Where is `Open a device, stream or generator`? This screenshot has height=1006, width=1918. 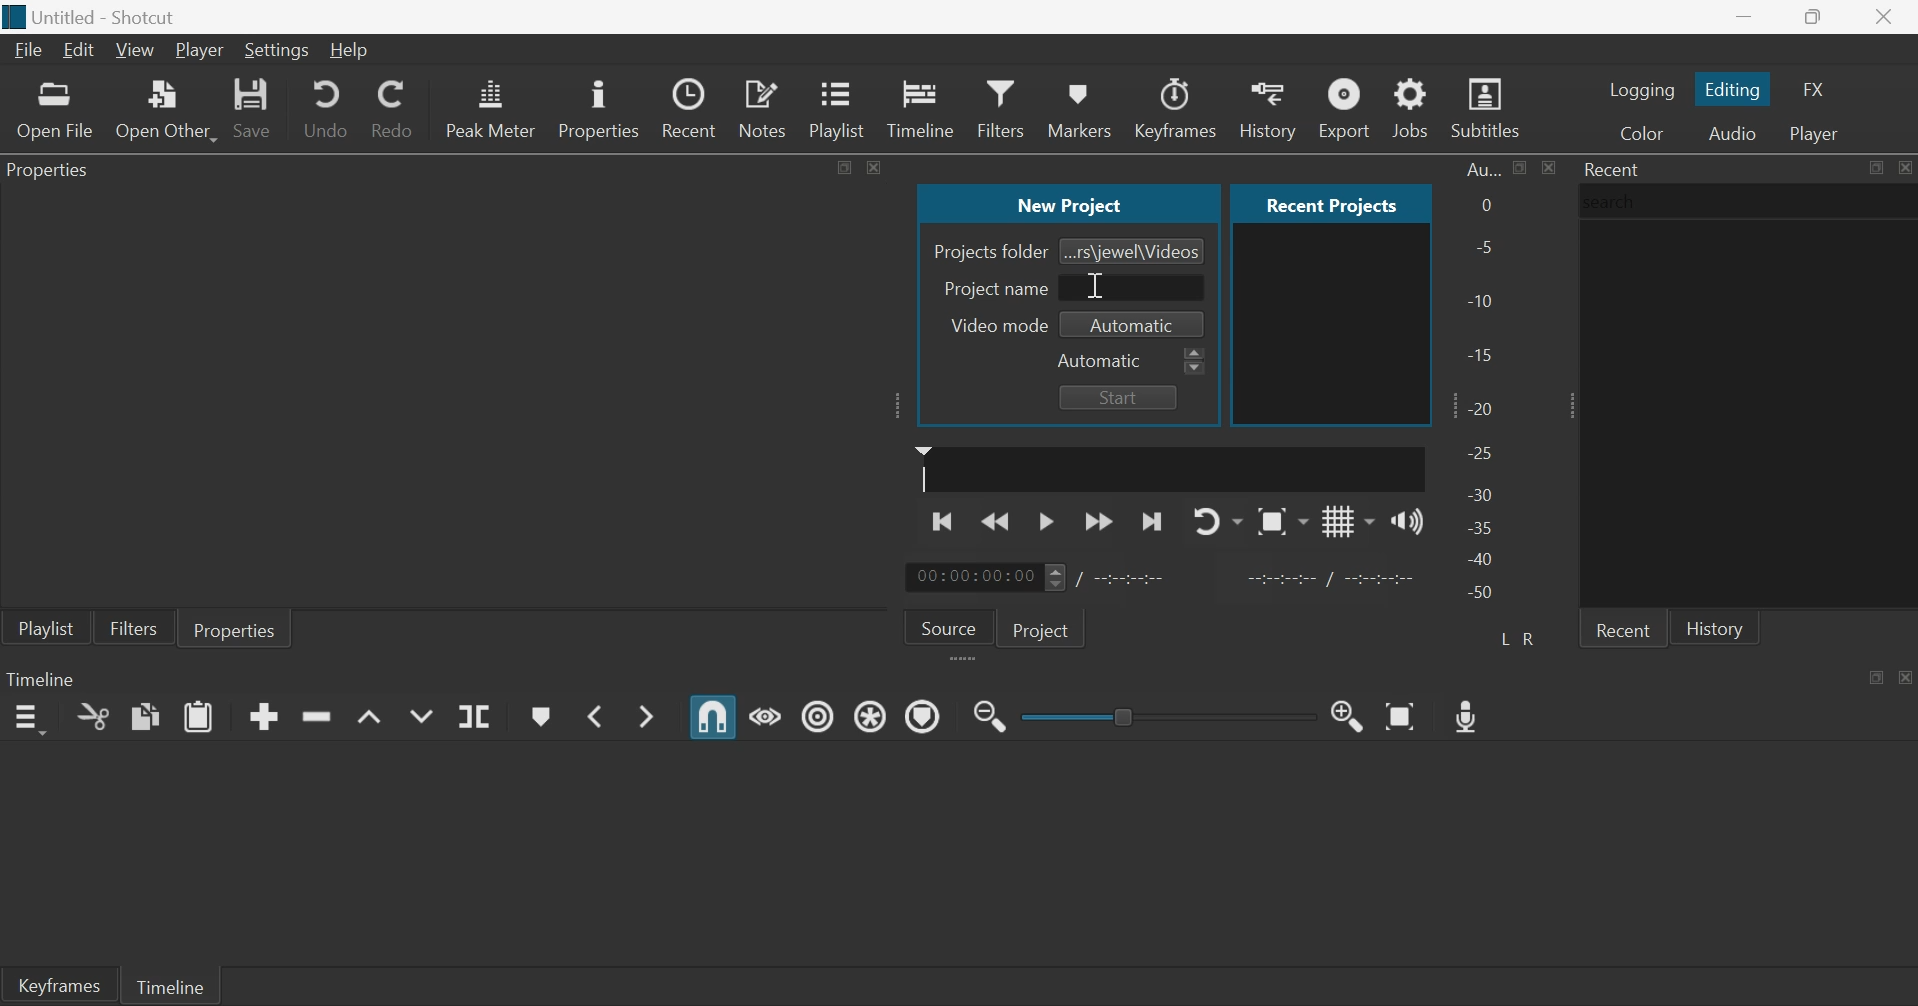
Open a device, stream or generator is located at coordinates (166, 109).